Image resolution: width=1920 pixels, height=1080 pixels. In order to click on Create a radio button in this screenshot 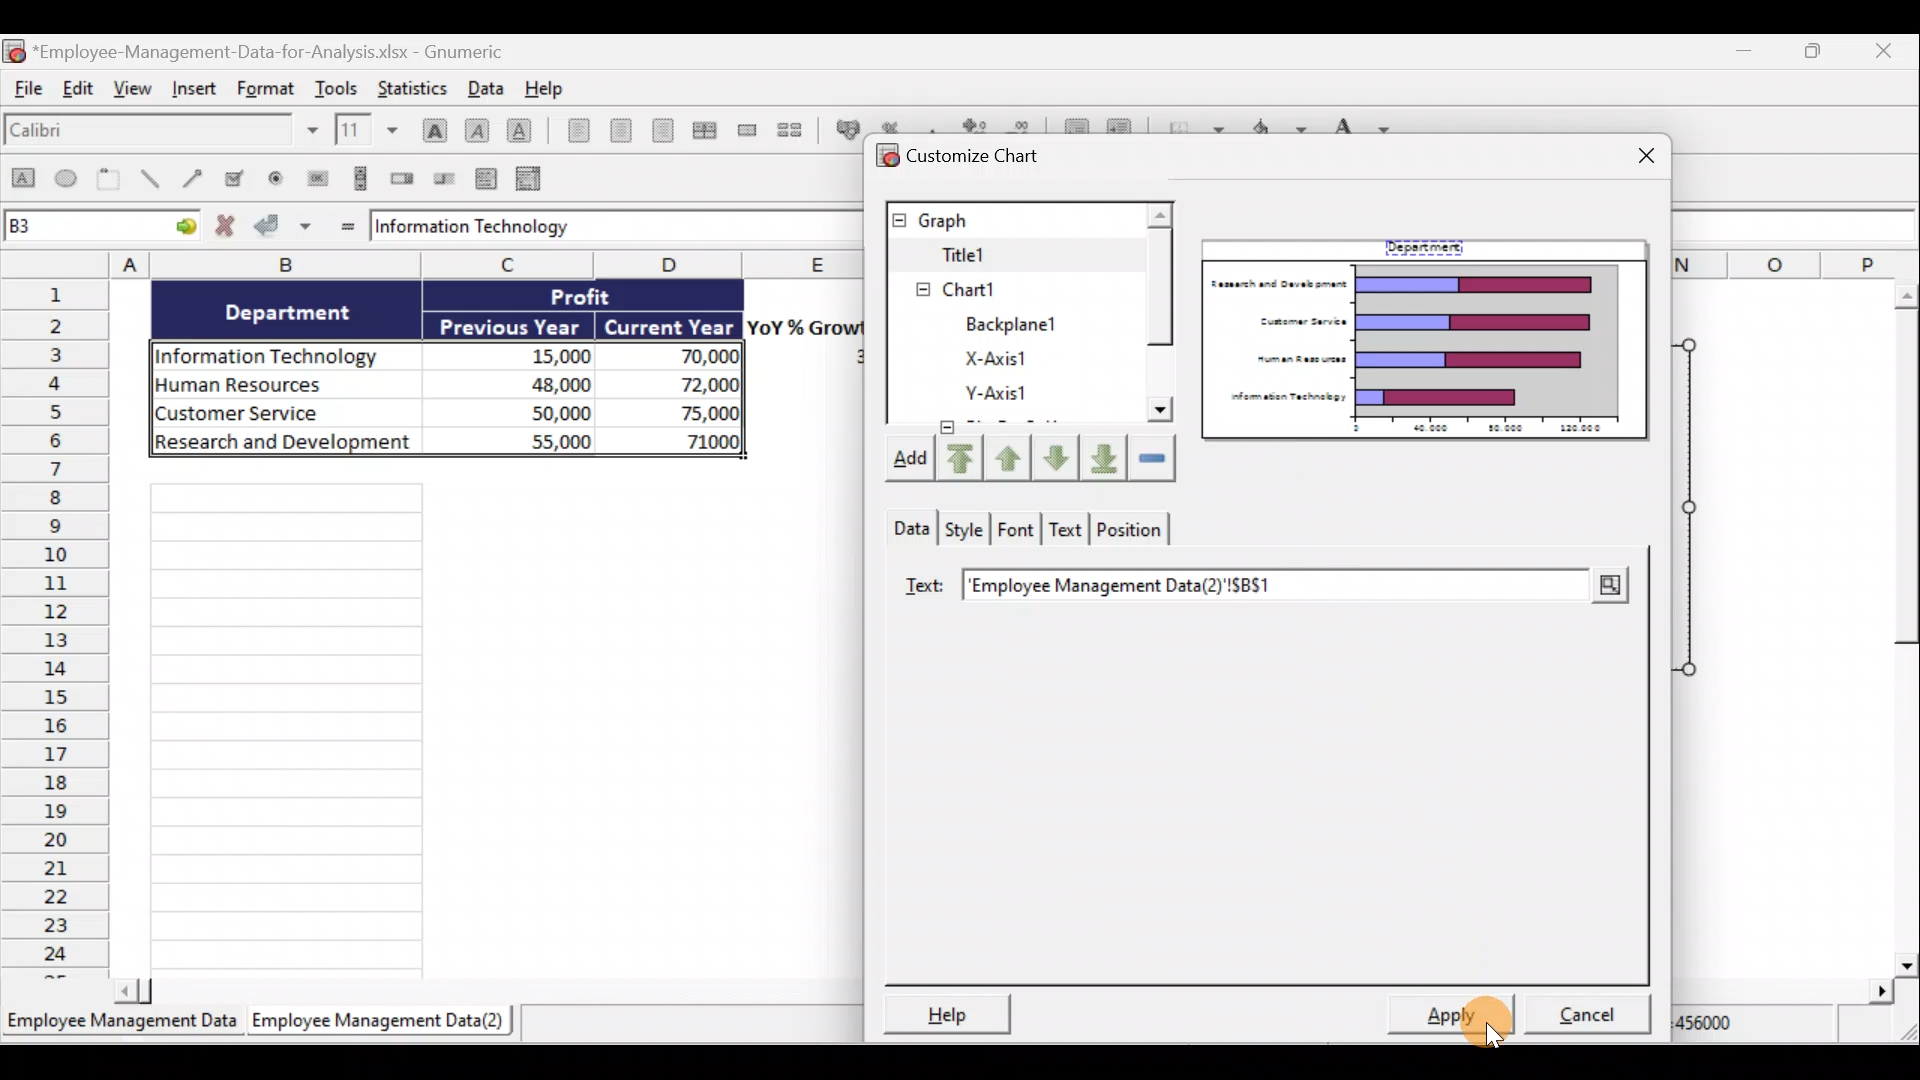, I will do `click(275, 180)`.